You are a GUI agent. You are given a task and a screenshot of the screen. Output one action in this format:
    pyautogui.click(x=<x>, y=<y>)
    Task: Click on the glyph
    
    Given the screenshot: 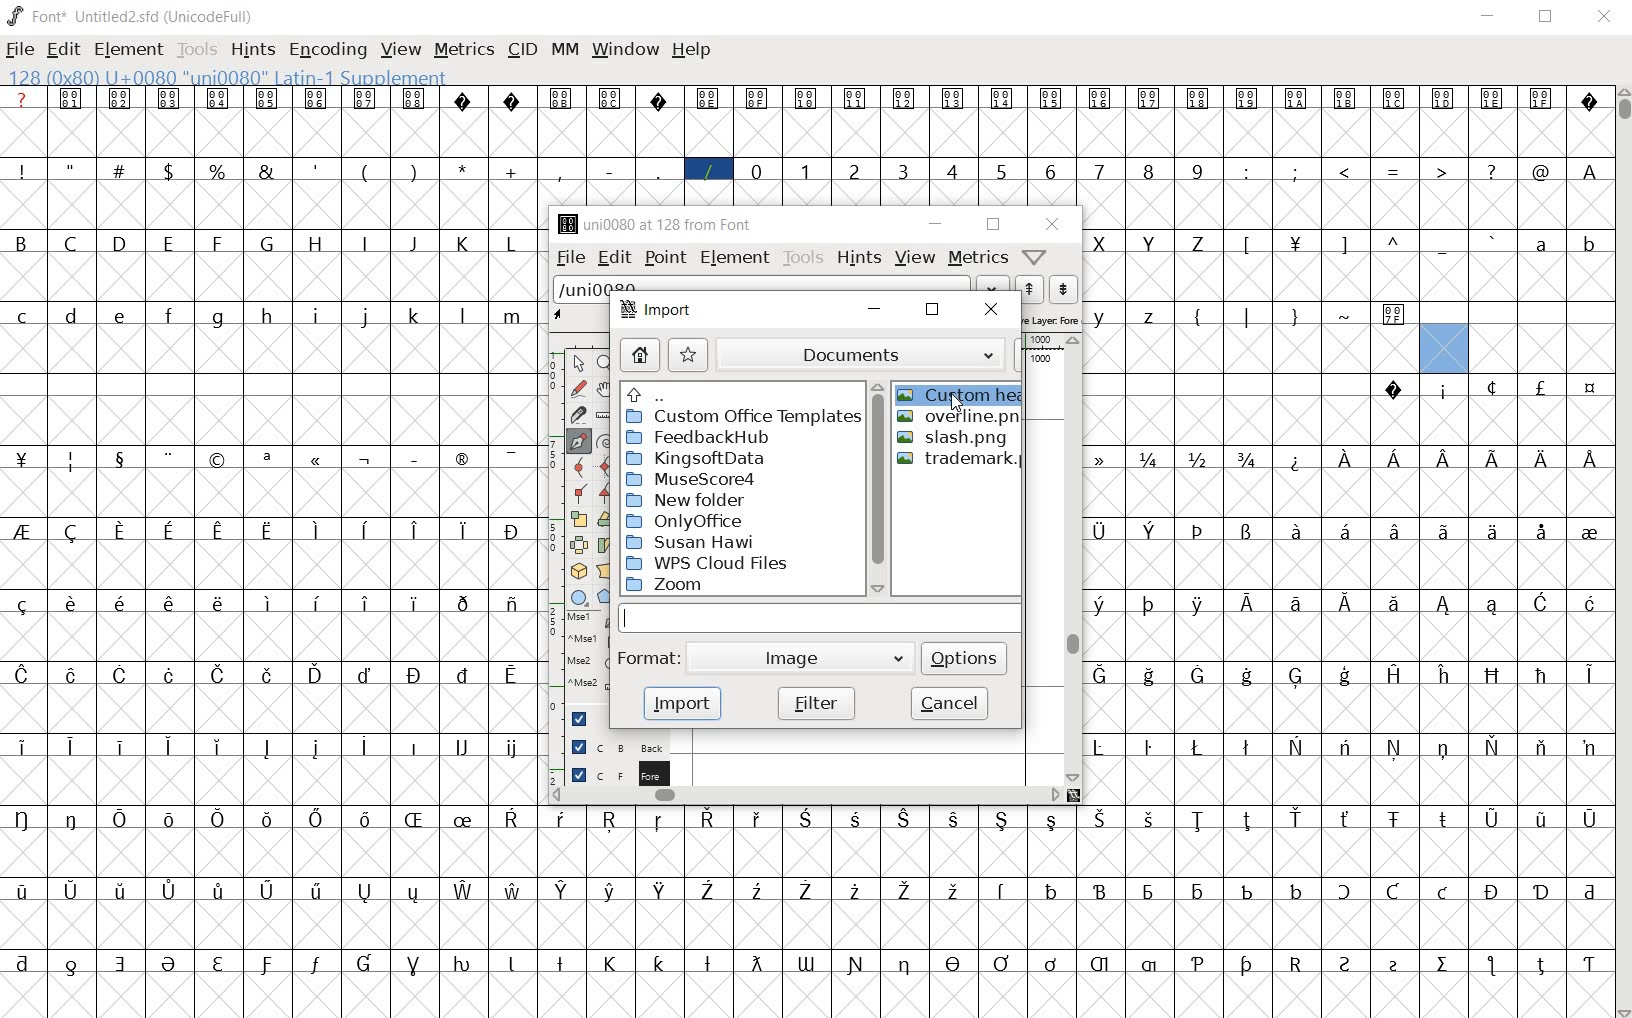 What is the action you would take?
    pyautogui.click(x=316, y=674)
    